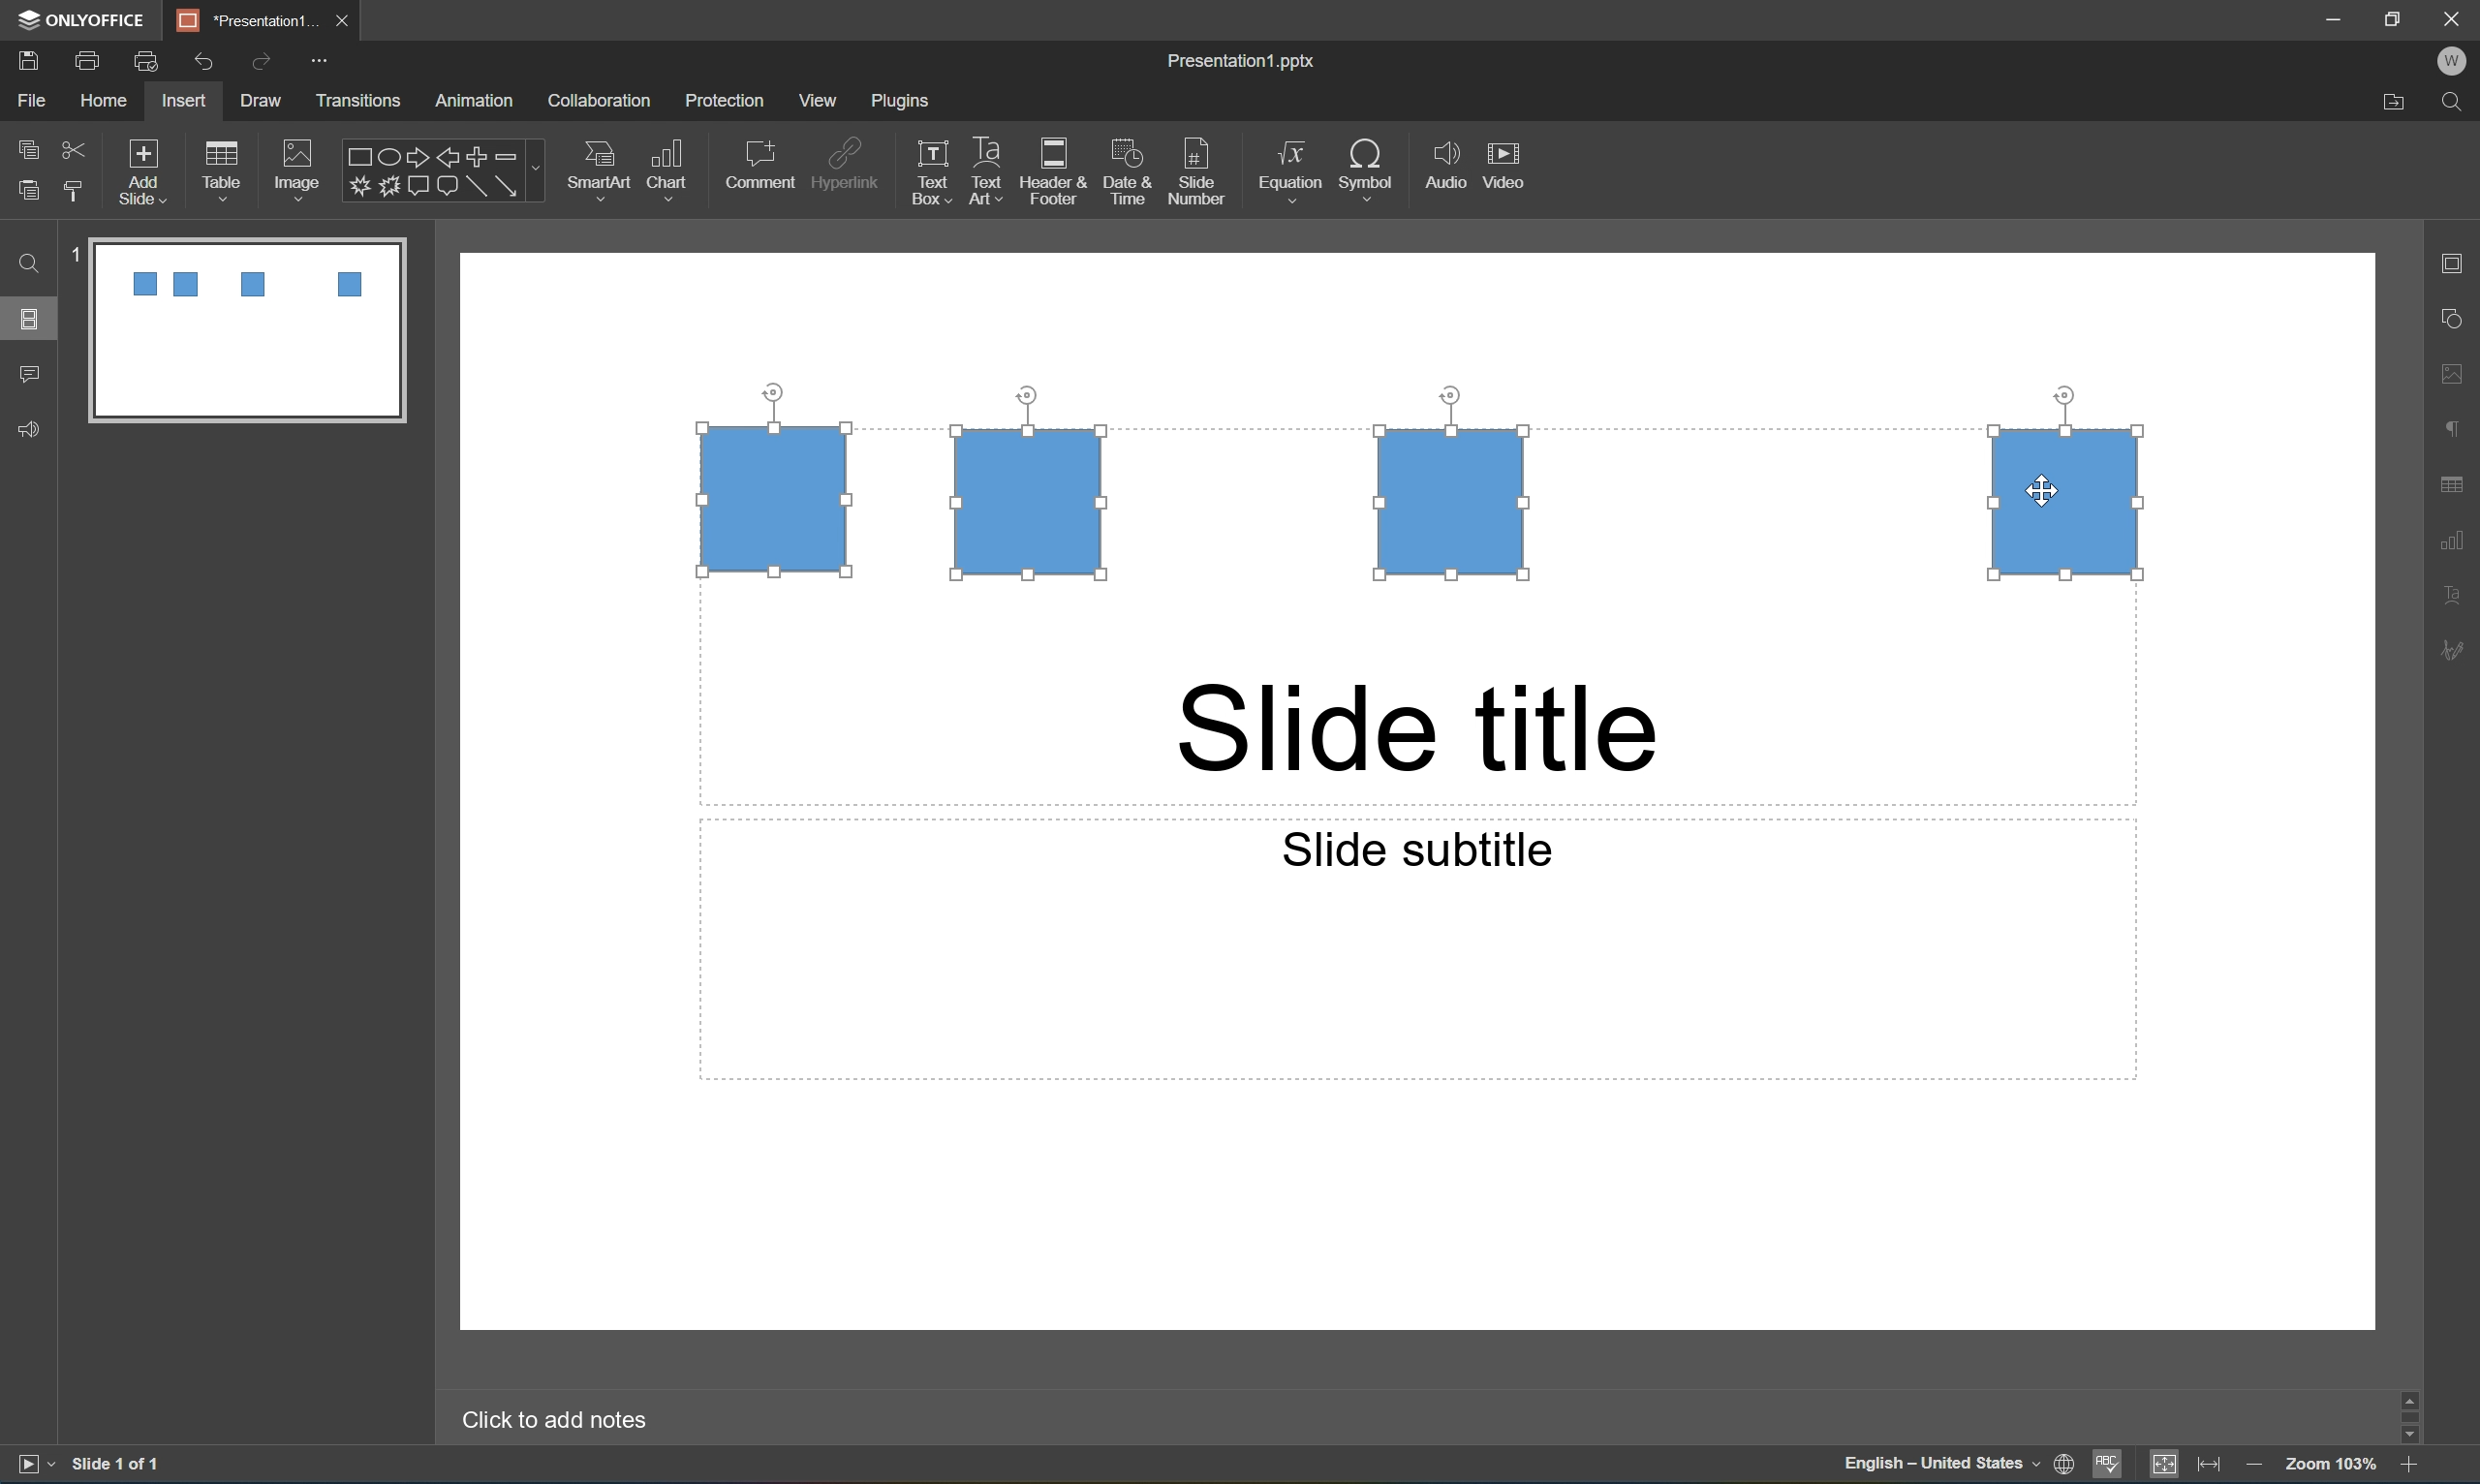  What do you see at coordinates (36, 102) in the screenshot?
I see `File` at bounding box center [36, 102].